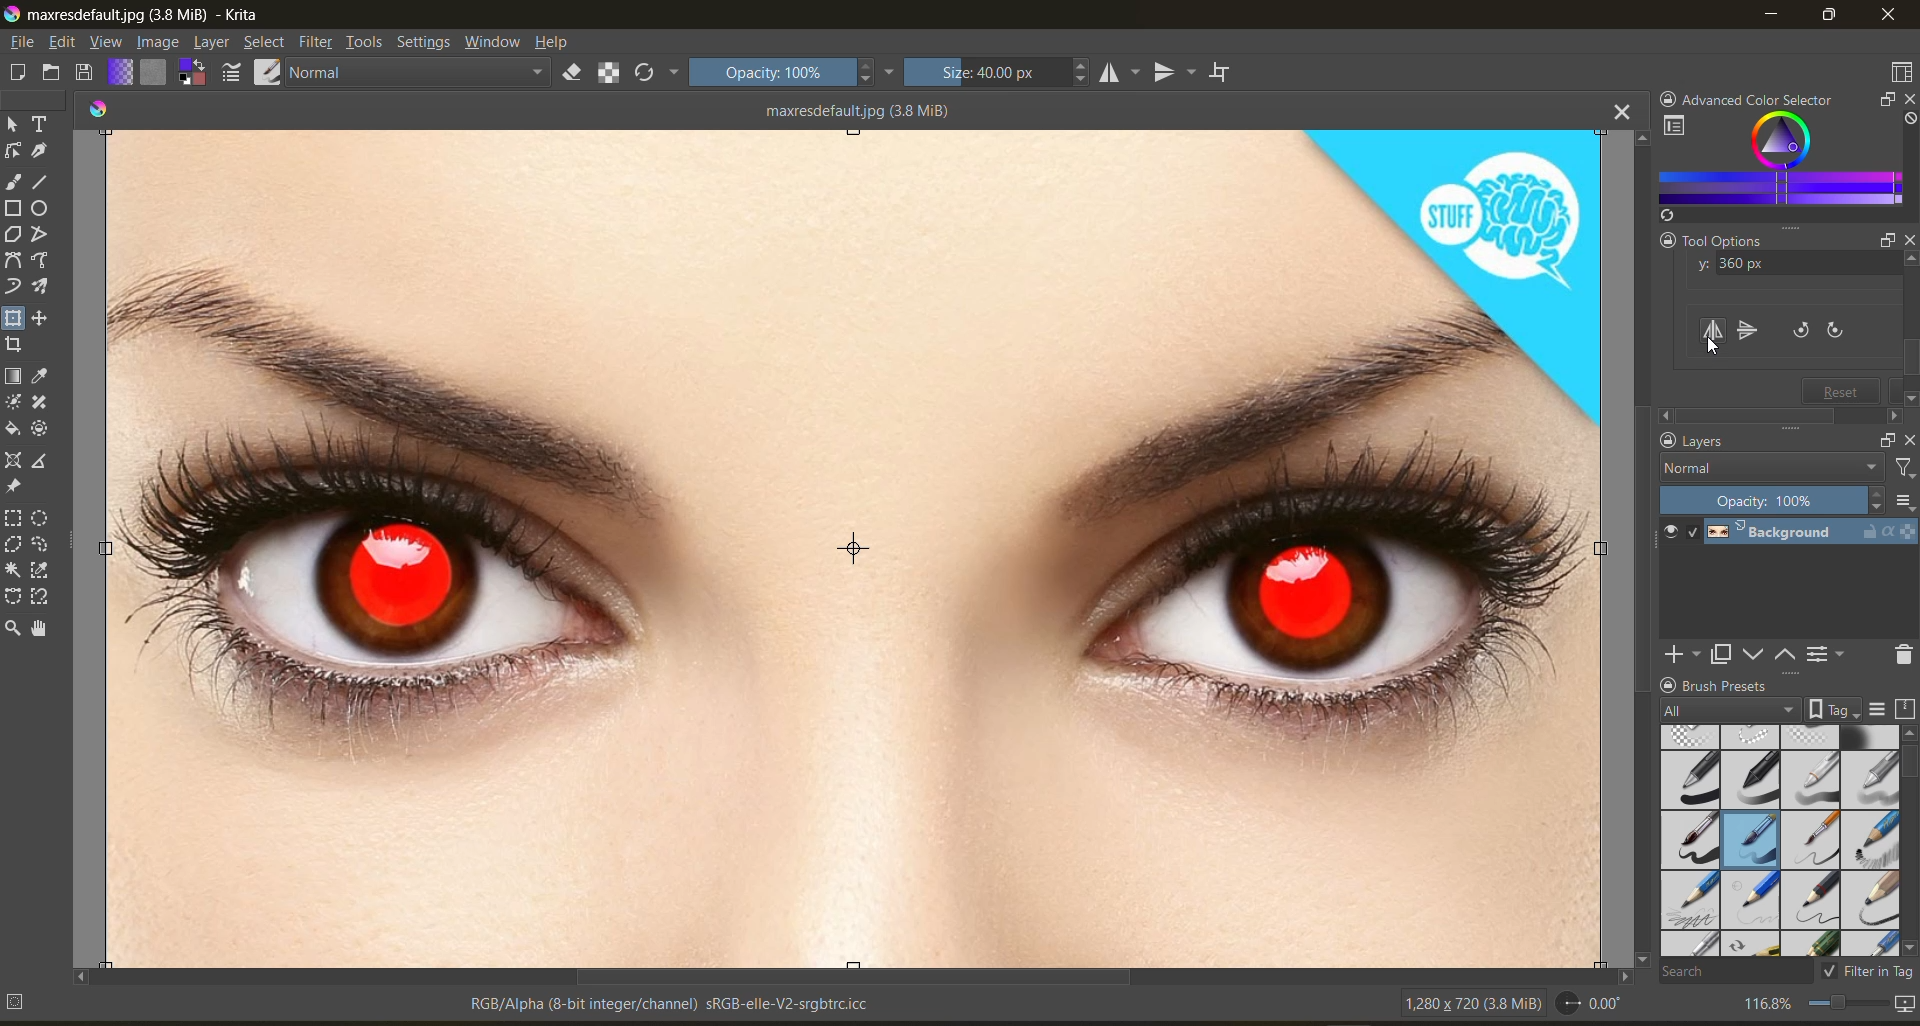 The width and height of the screenshot is (1920, 1026). I want to click on tool, so click(40, 287).